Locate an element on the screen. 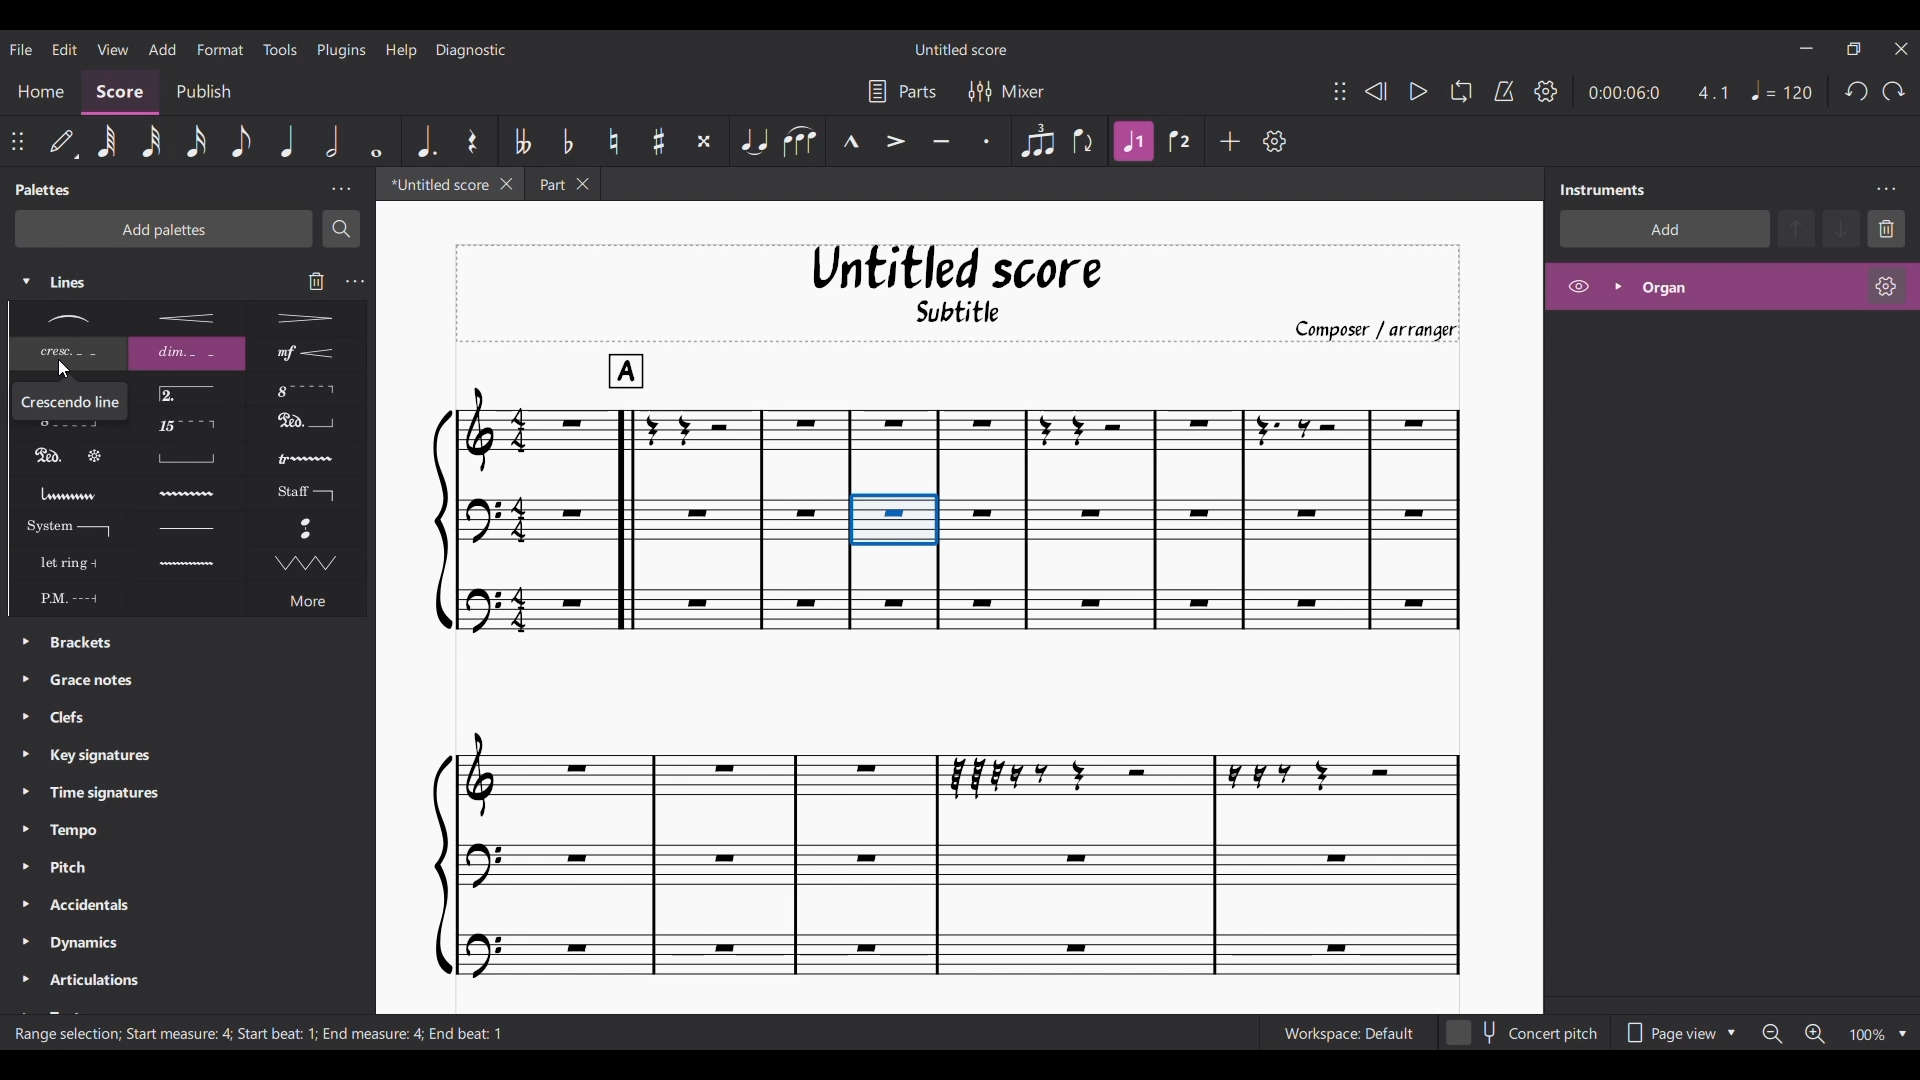  Close current tab is located at coordinates (507, 184).